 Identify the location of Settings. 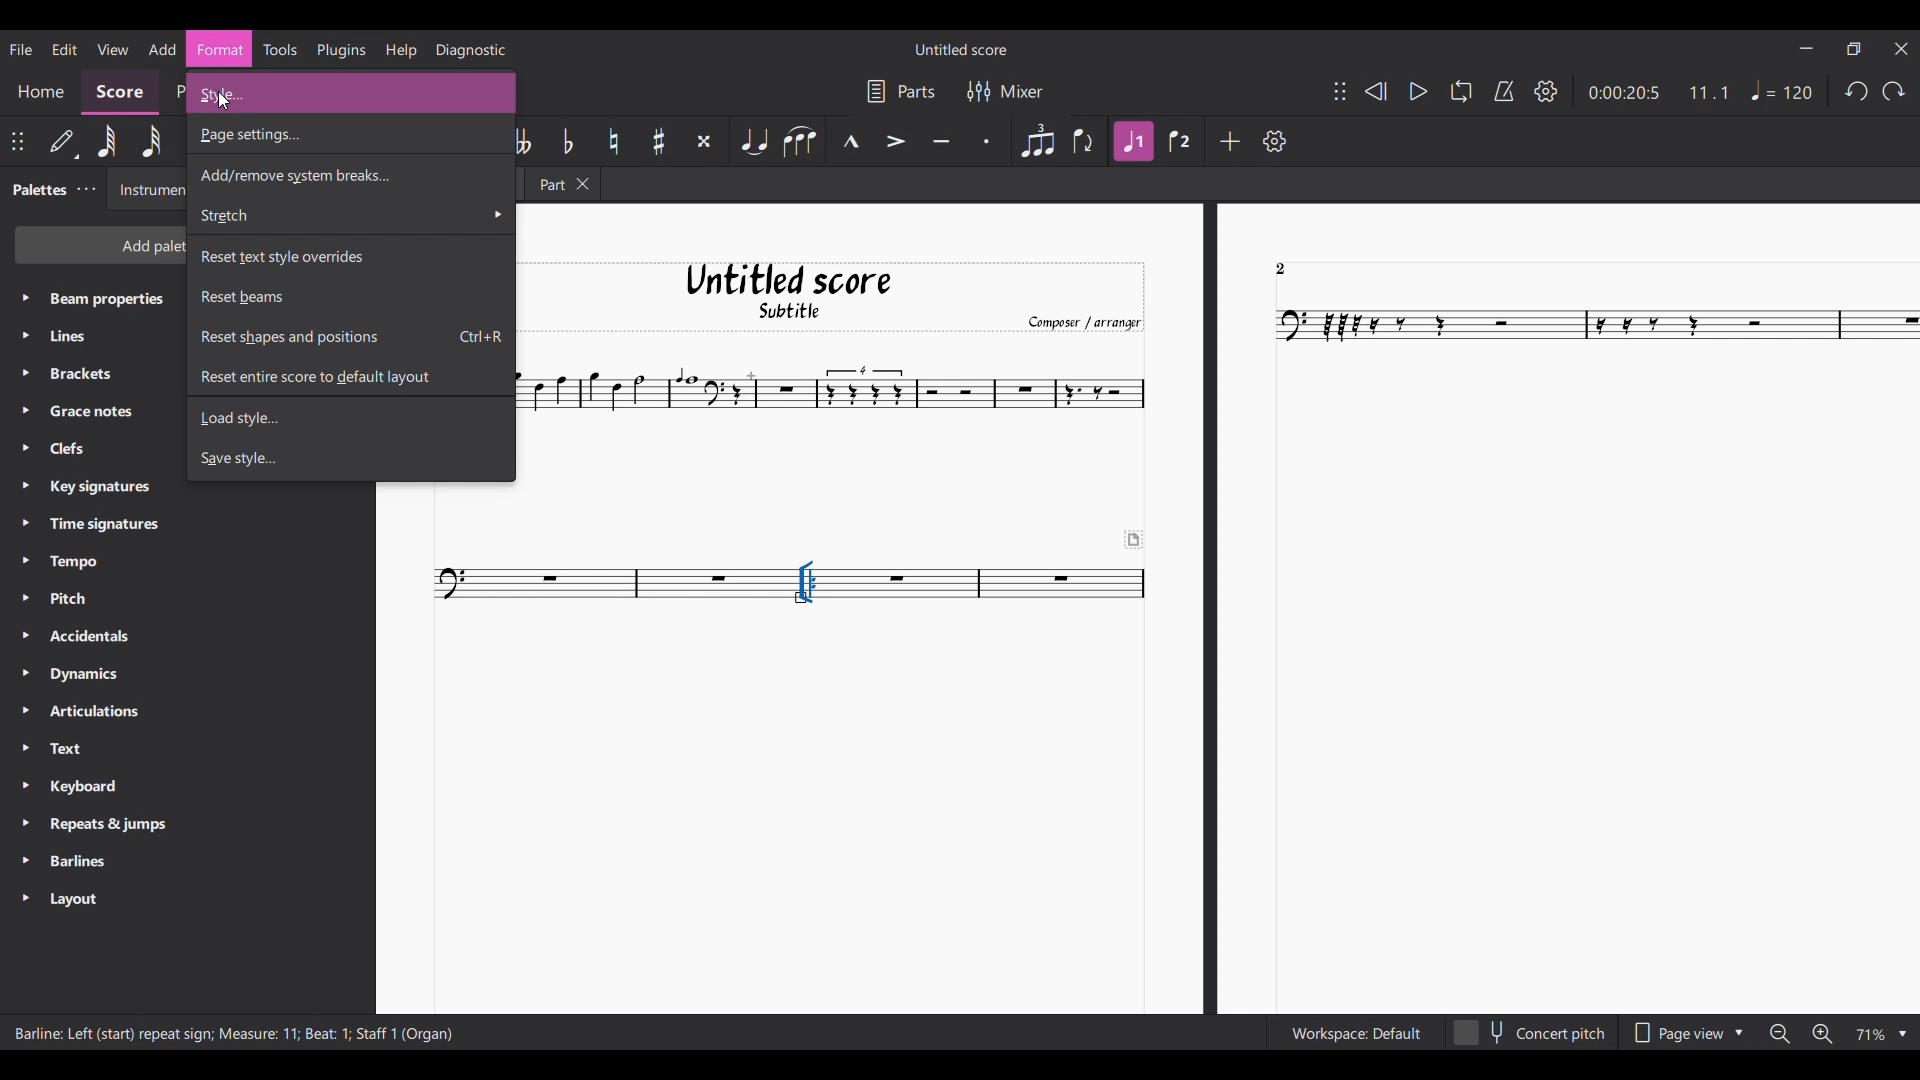
(1547, 91).